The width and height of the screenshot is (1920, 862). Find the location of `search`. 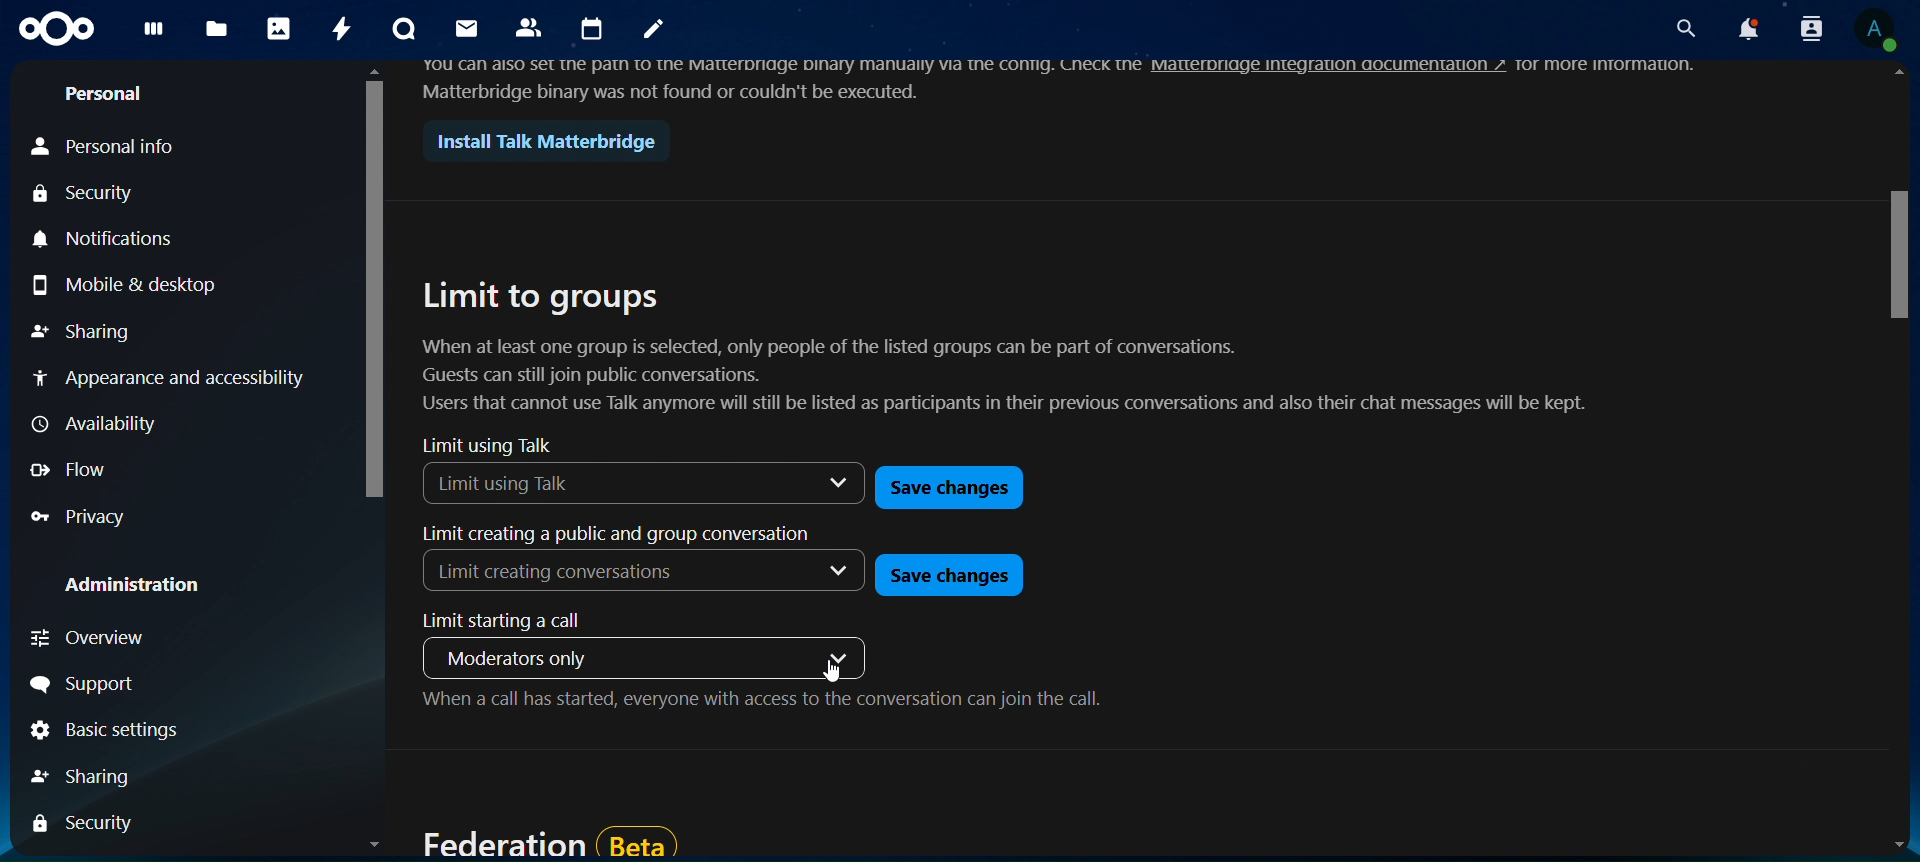

search is located at coordinates (1681, 30).